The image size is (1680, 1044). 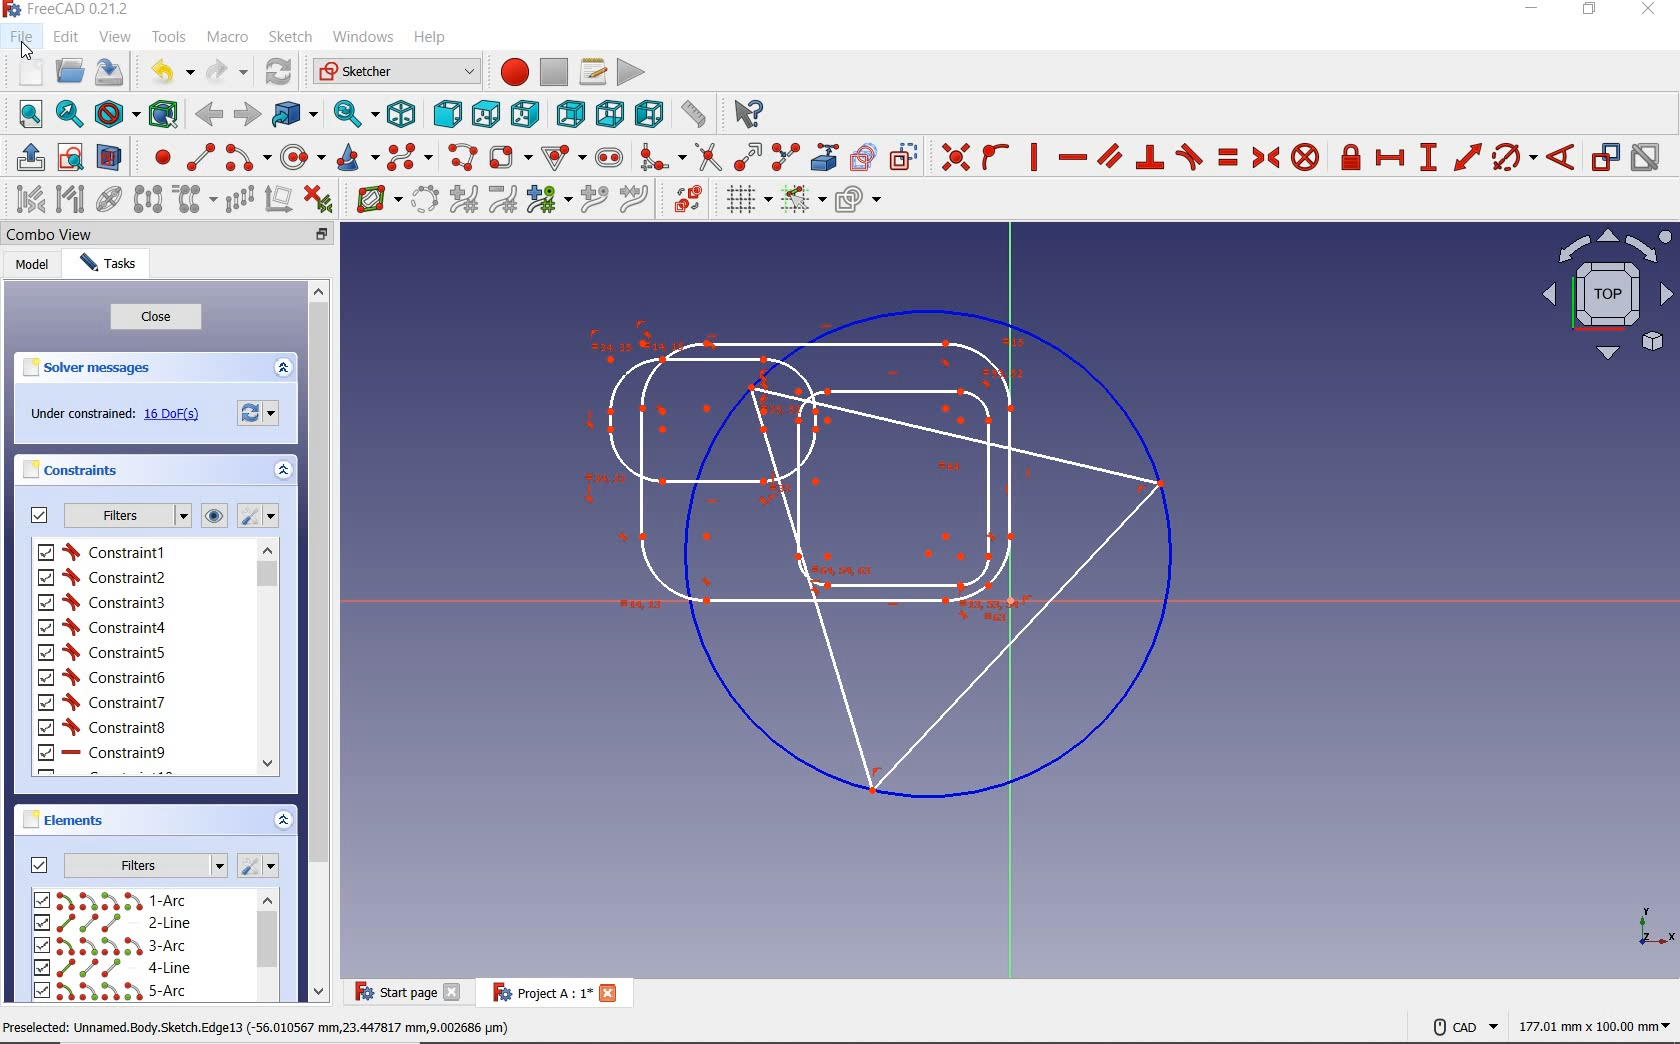 I want to click on create circle, so click(x=301, y=156).